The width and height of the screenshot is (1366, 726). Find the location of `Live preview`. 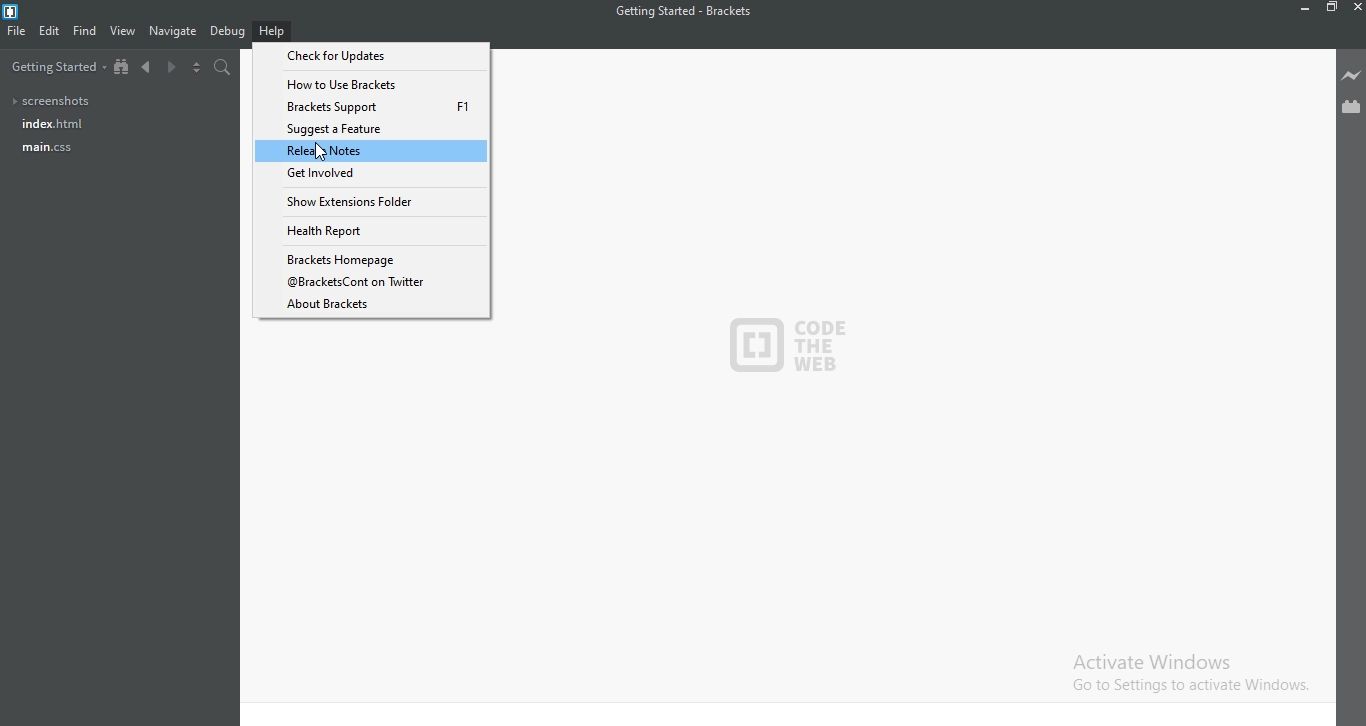

Live preview is located at coordinates (1351, 76).